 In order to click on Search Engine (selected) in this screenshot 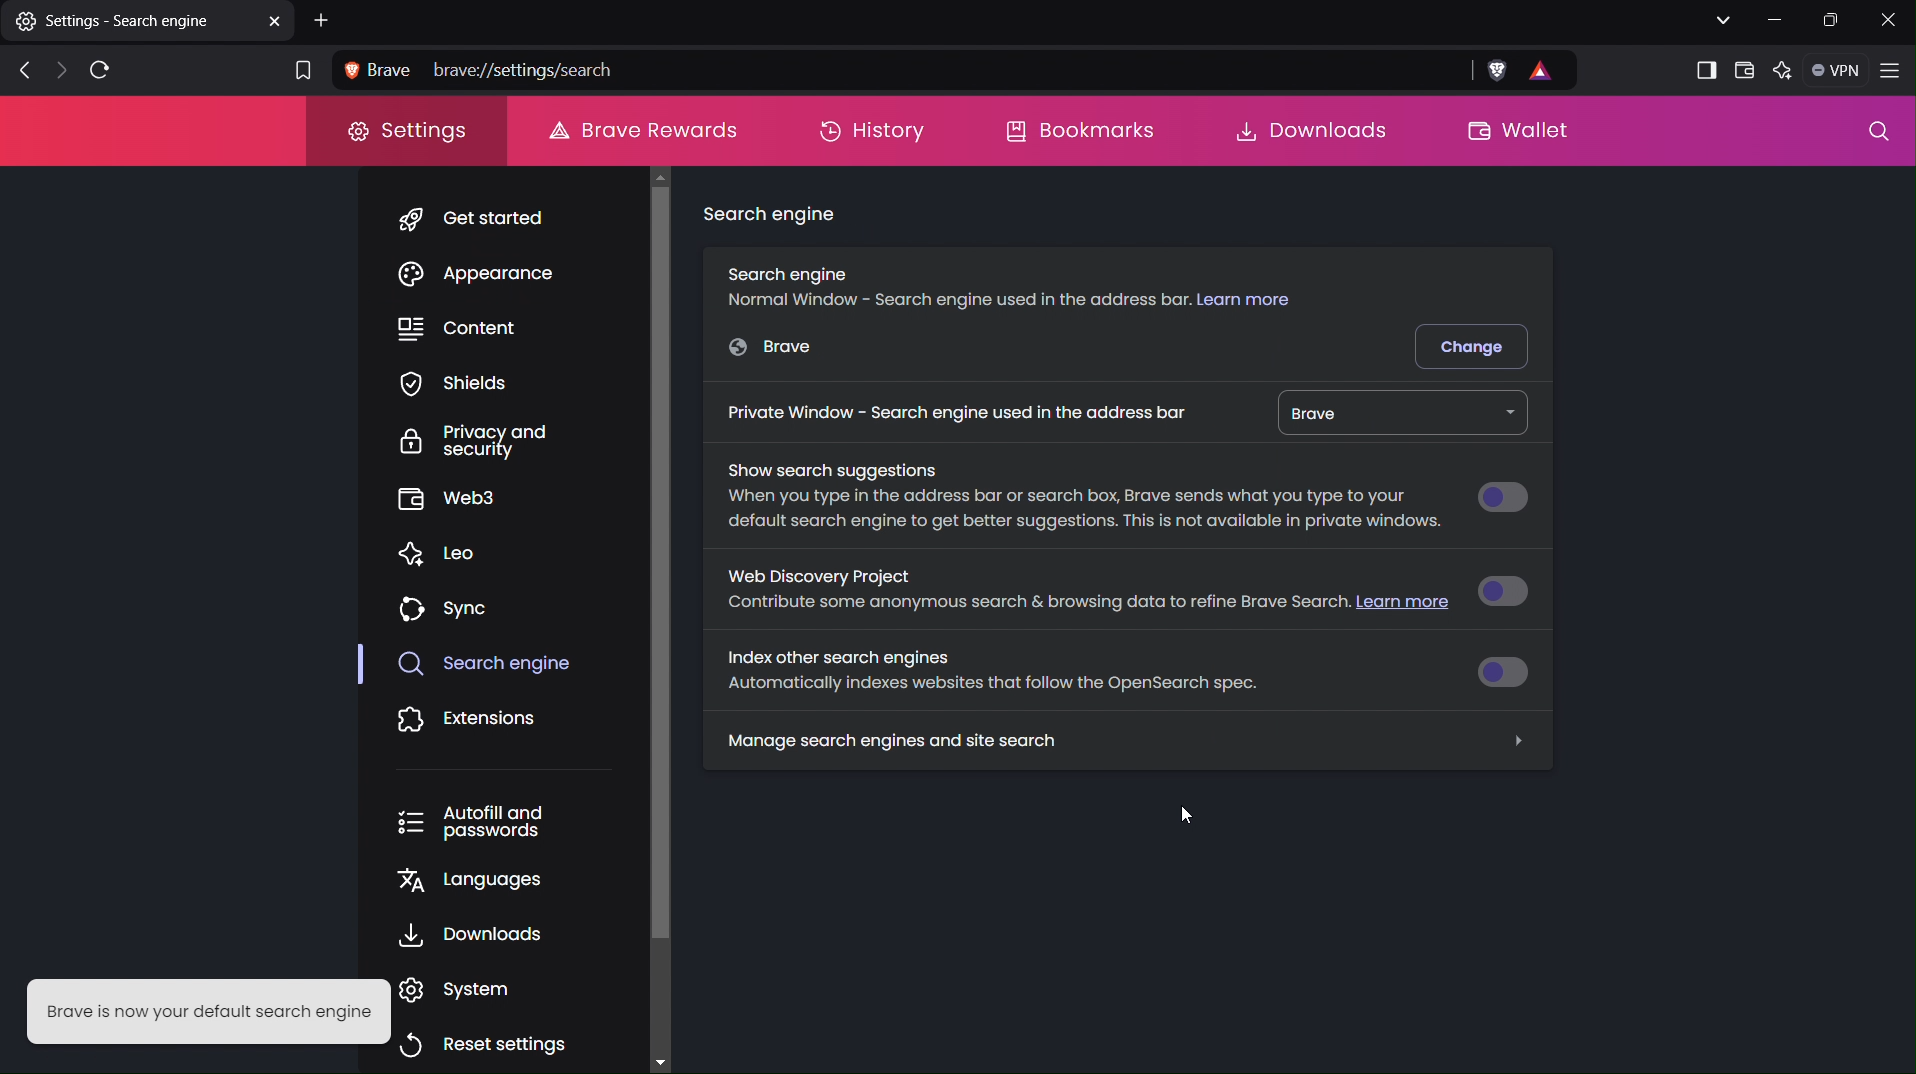, I will do `click(478, 665)`.